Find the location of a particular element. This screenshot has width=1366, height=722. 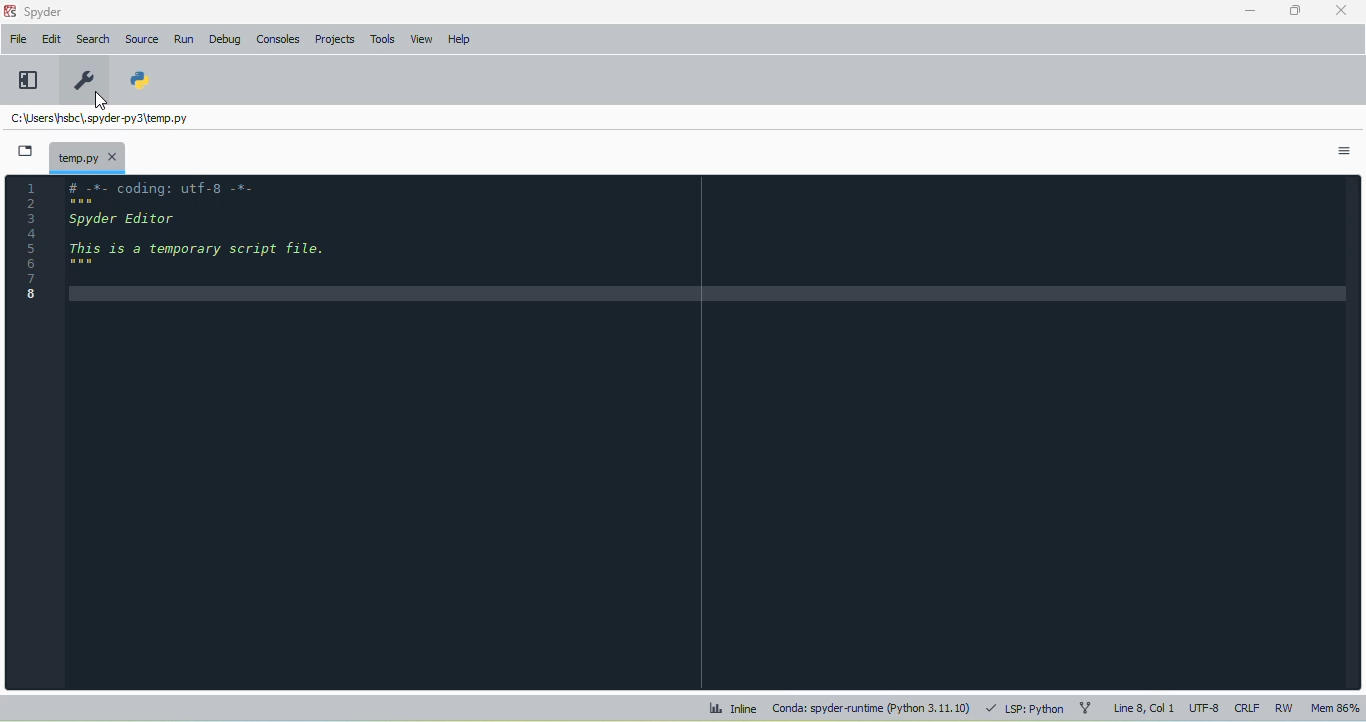

maximize is located at coordinates (1295, 10).